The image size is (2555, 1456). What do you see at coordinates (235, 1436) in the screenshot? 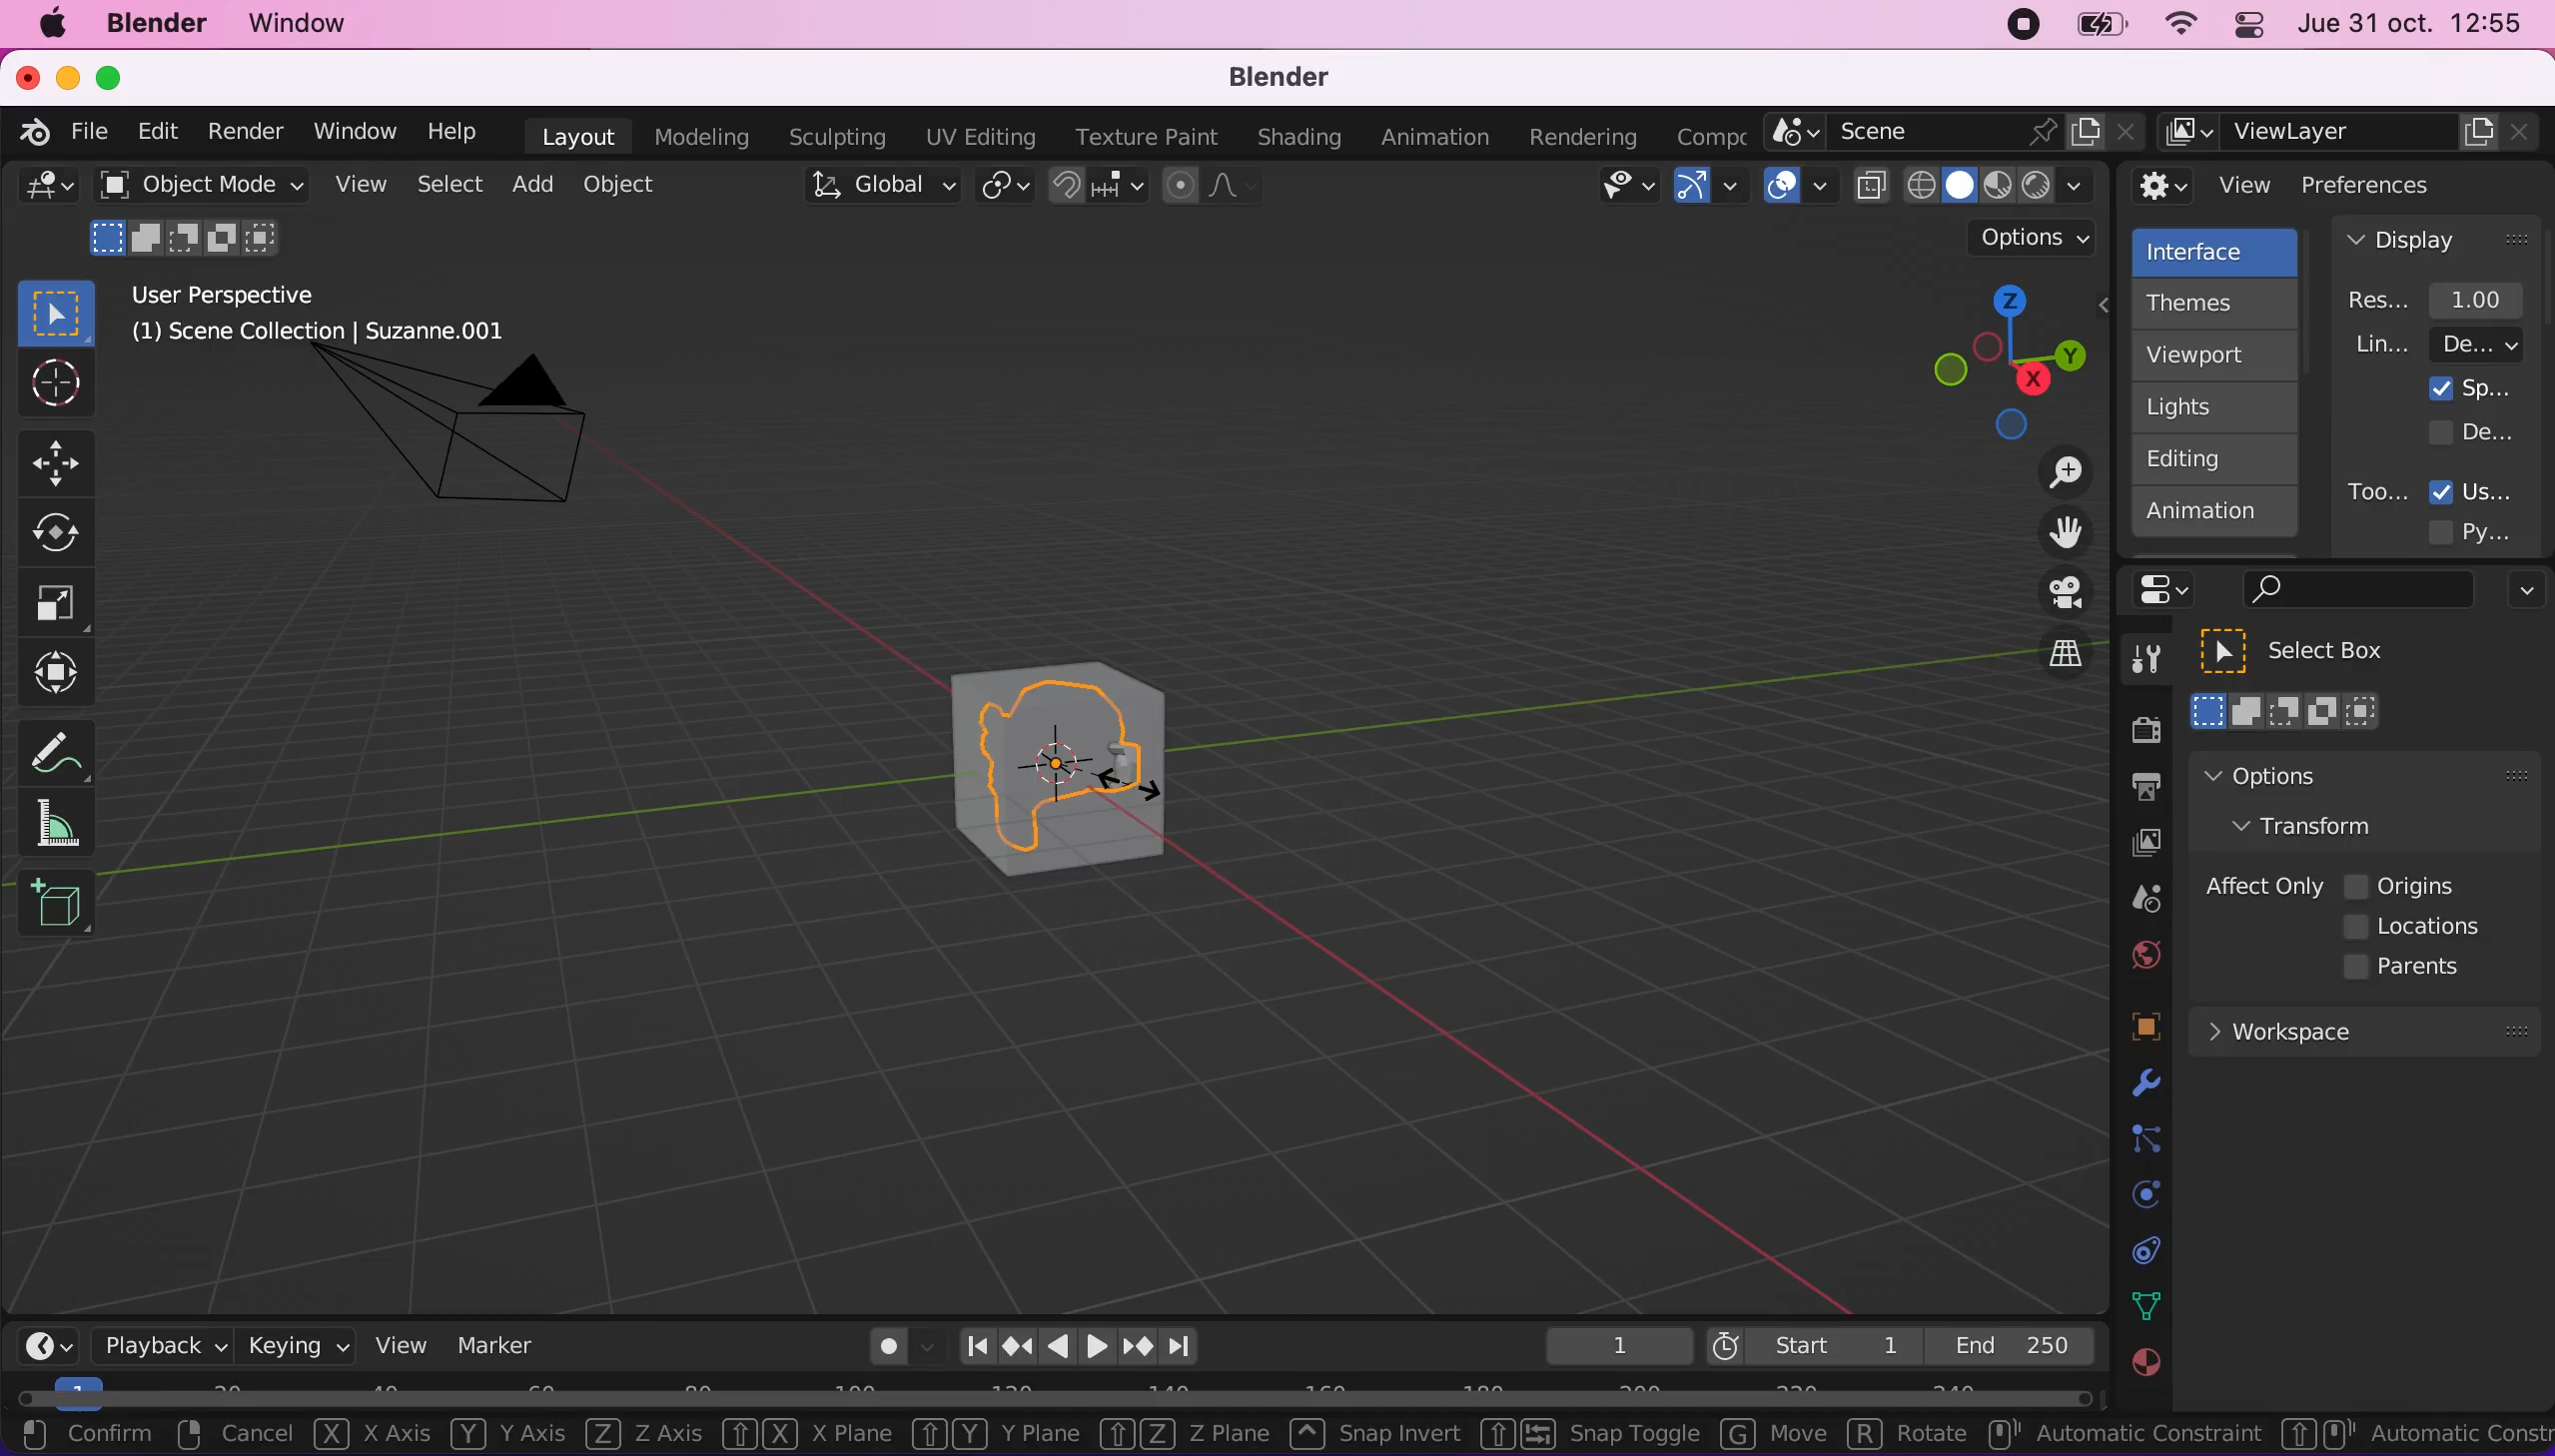
I see `cancel` at bounding box center [235, 1436].